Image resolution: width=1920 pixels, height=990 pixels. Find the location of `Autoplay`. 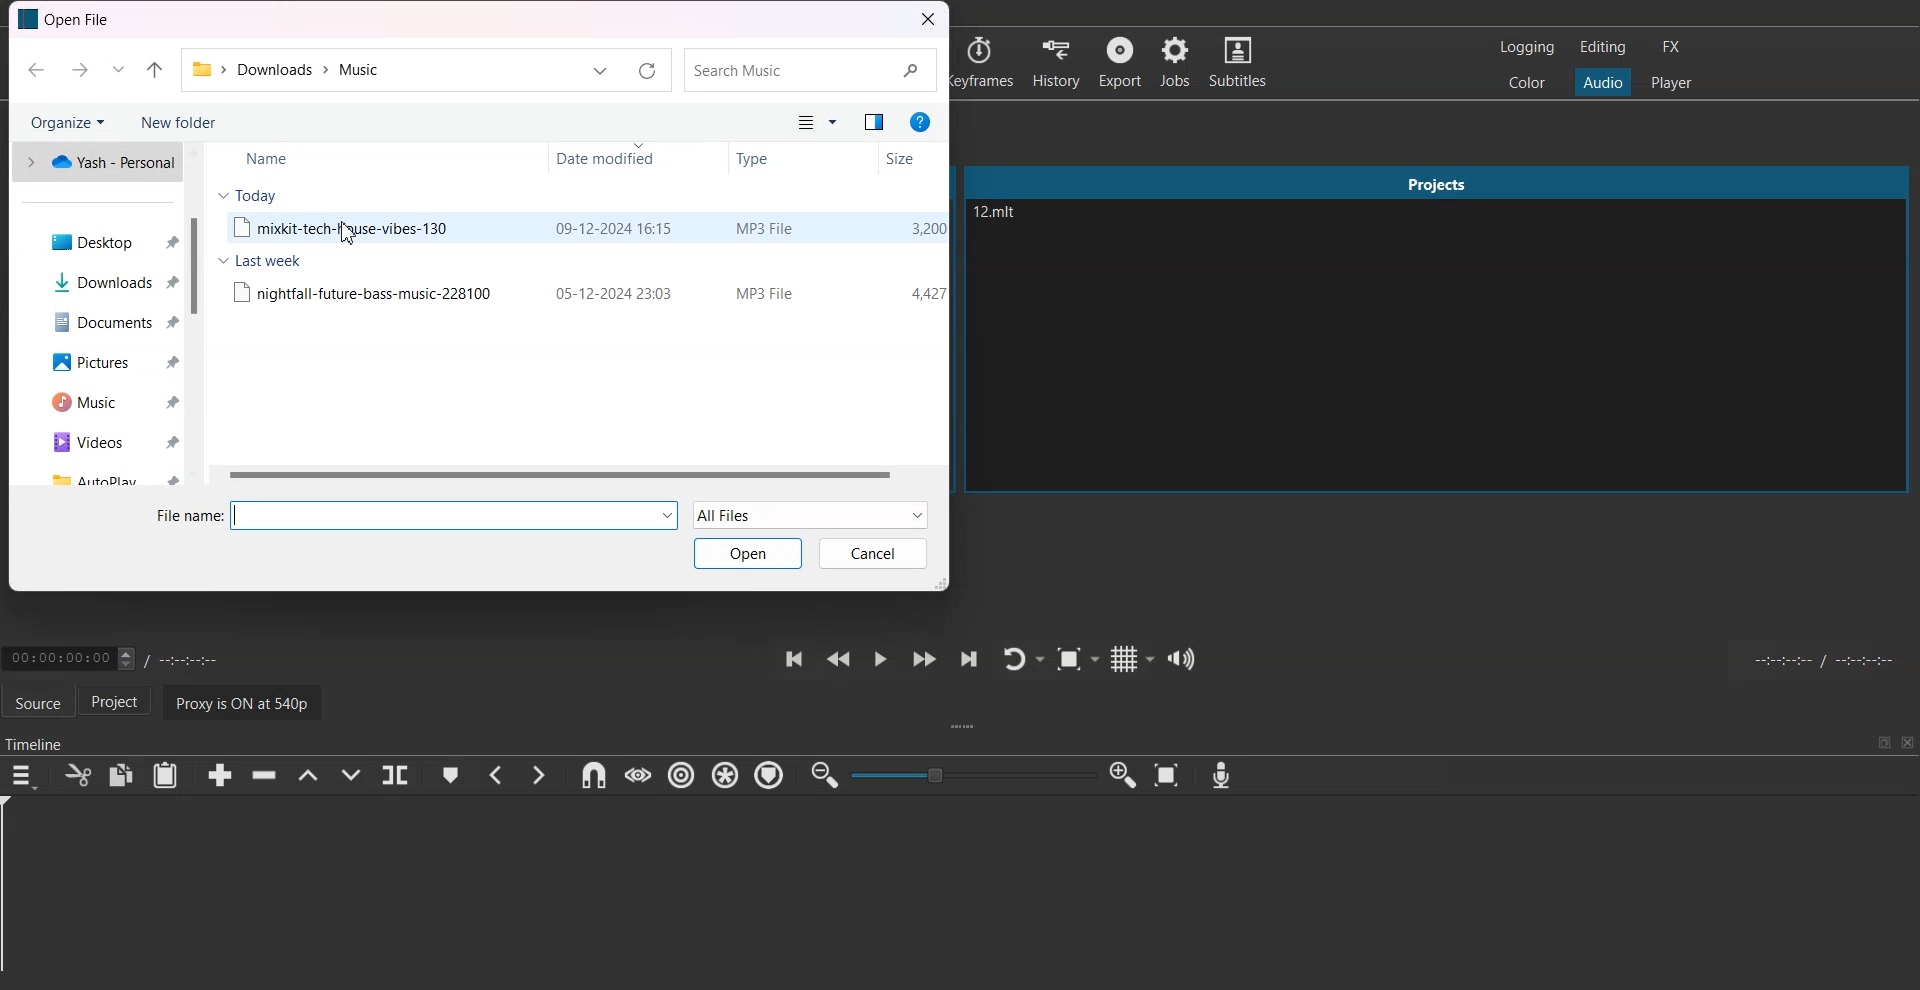

Autoplay is located at coordinates (108, 477).